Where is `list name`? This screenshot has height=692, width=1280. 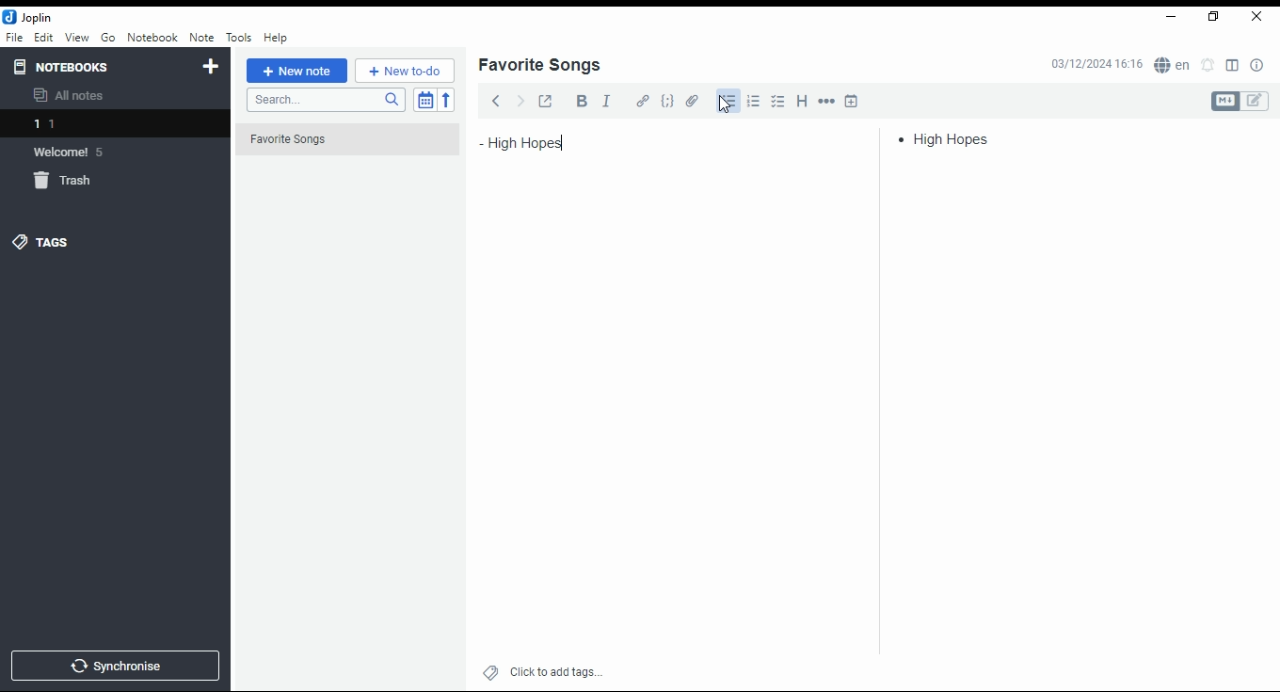
list name is located at coordinates (539, 66).